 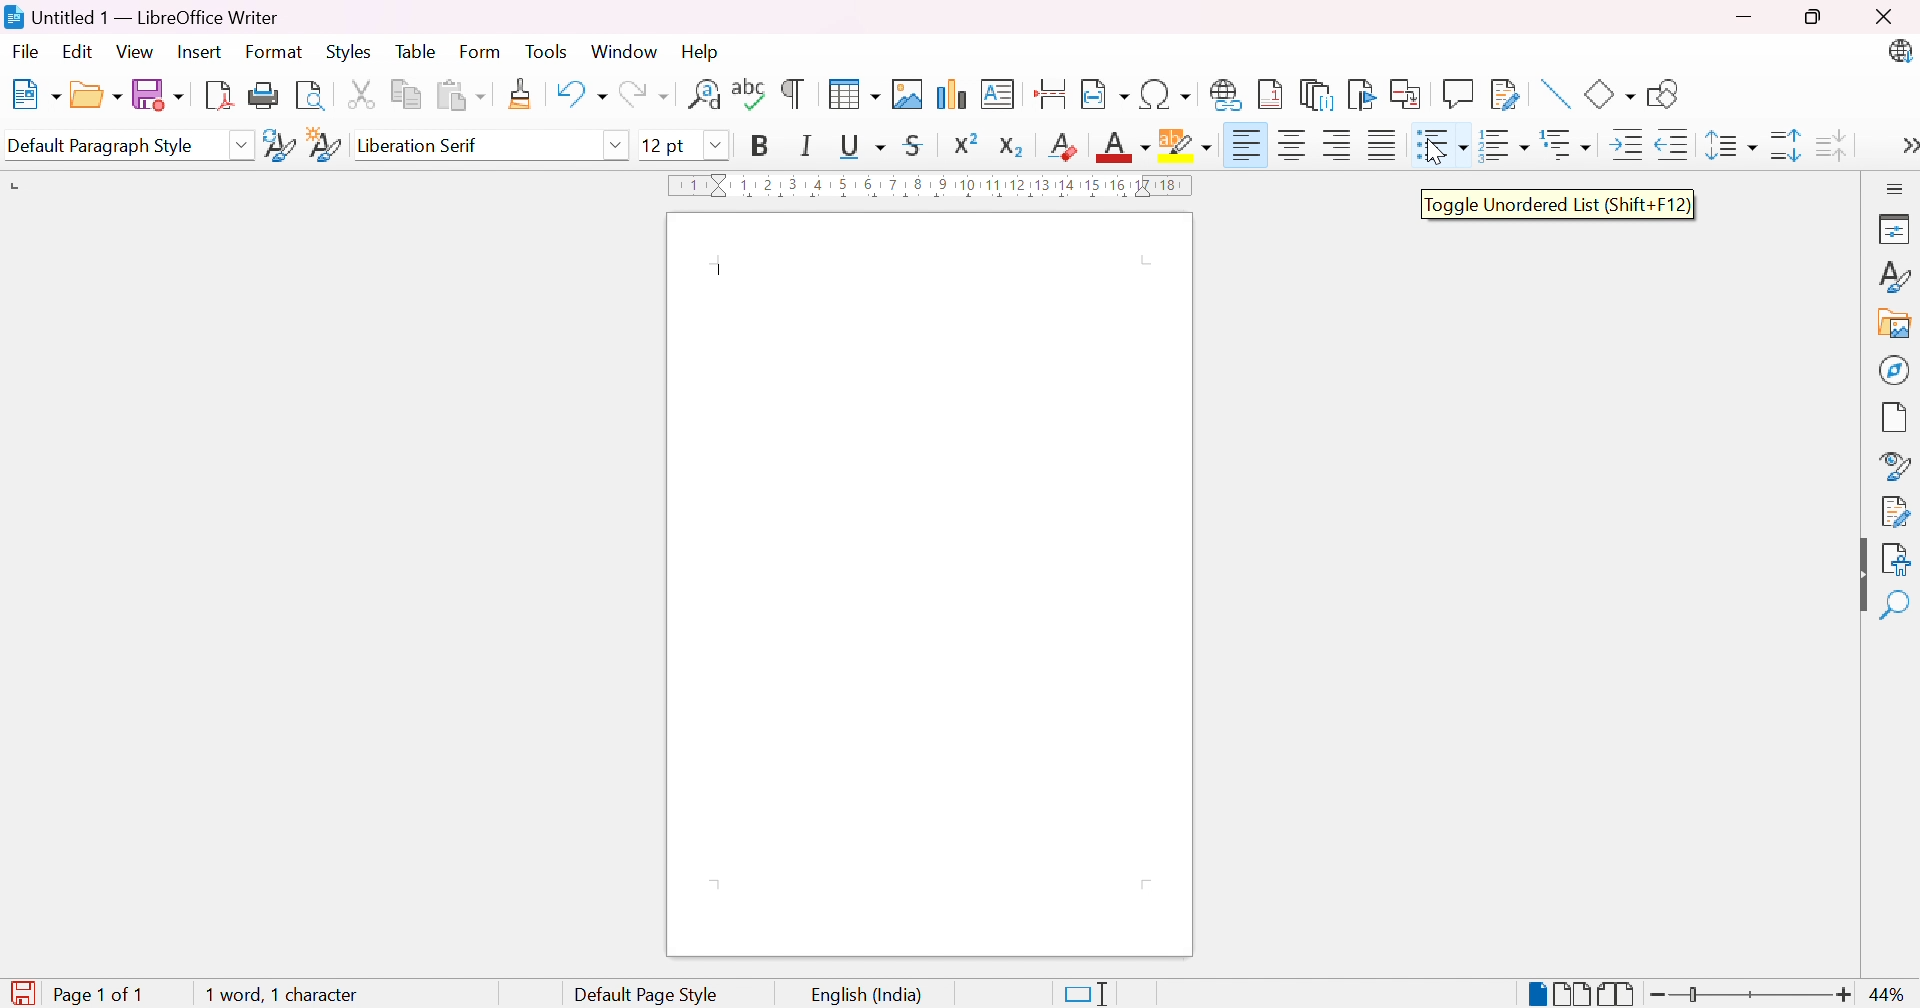 What do you see at coordinates (1899, 50) in the screenshot?
I see `LibreOffice update available` at bounding box center [1899, 50].